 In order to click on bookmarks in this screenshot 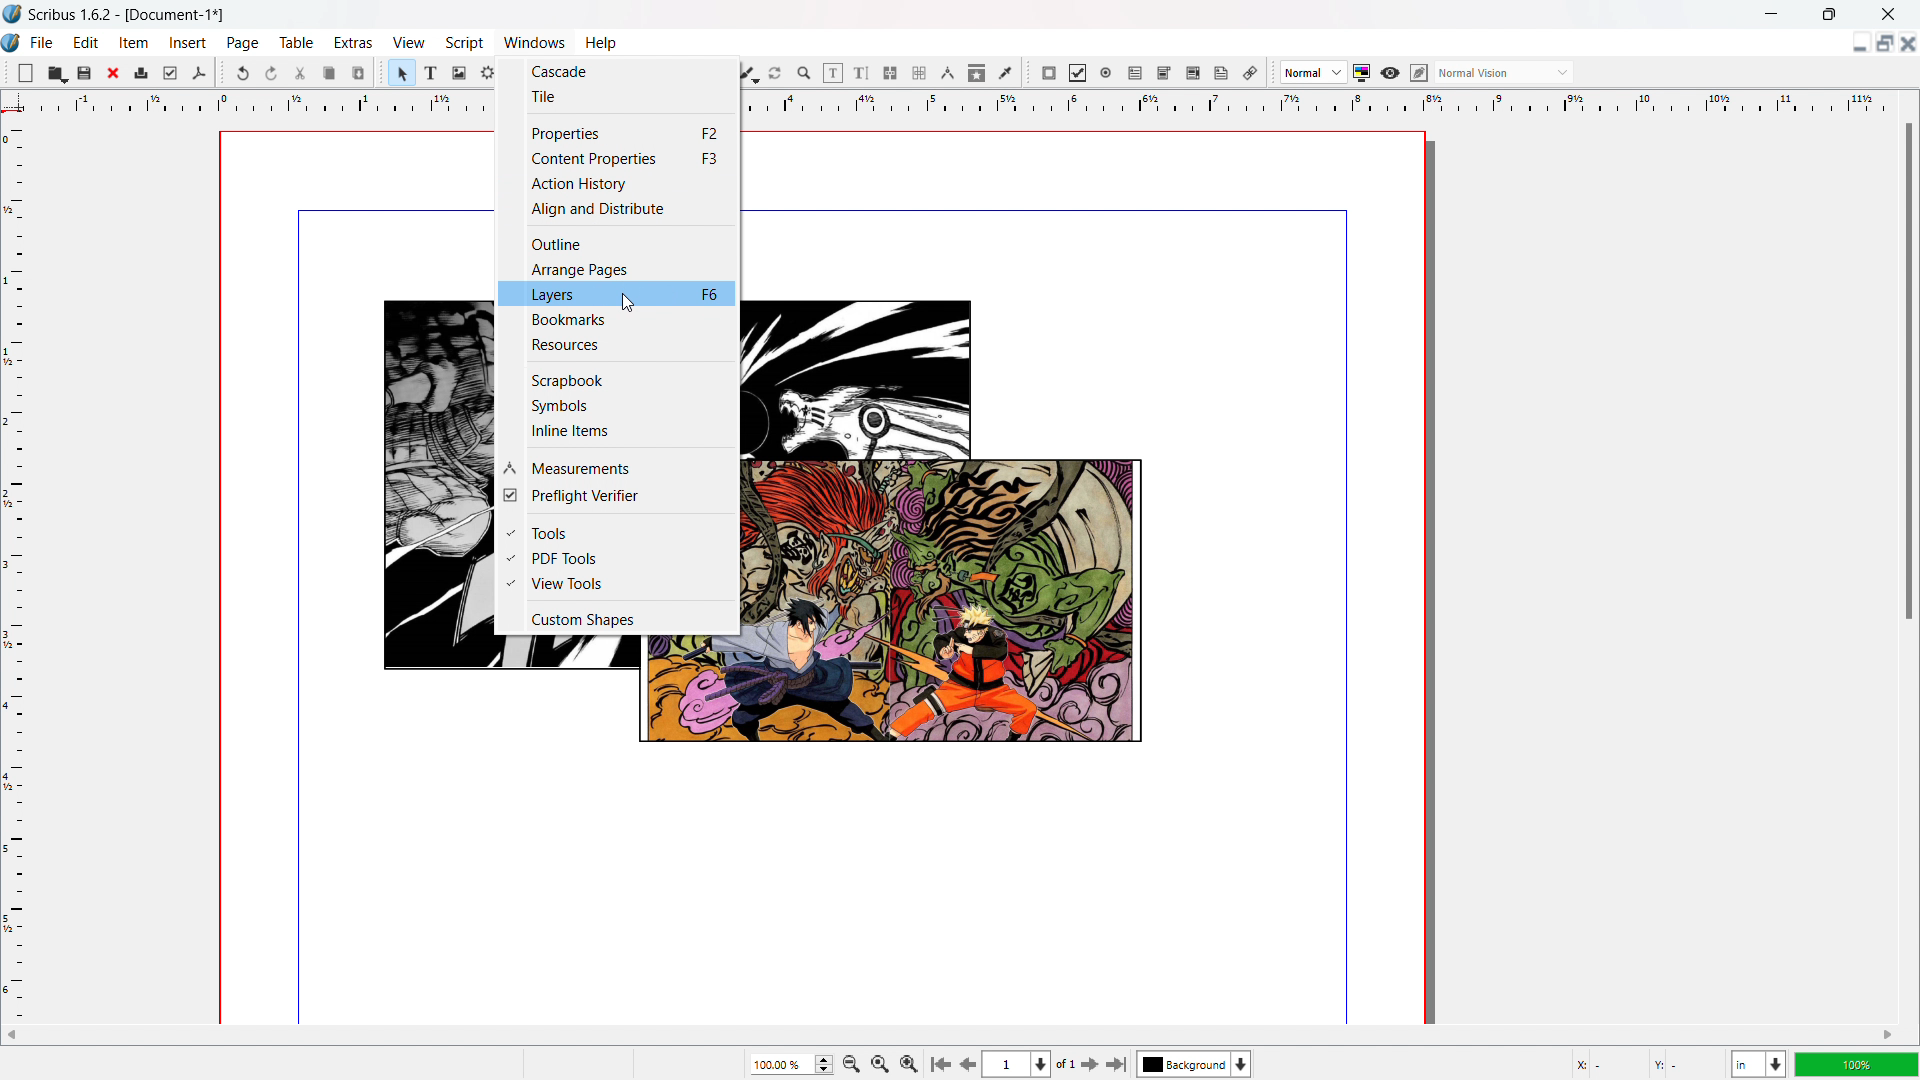, I will do `click(617, 320)`.